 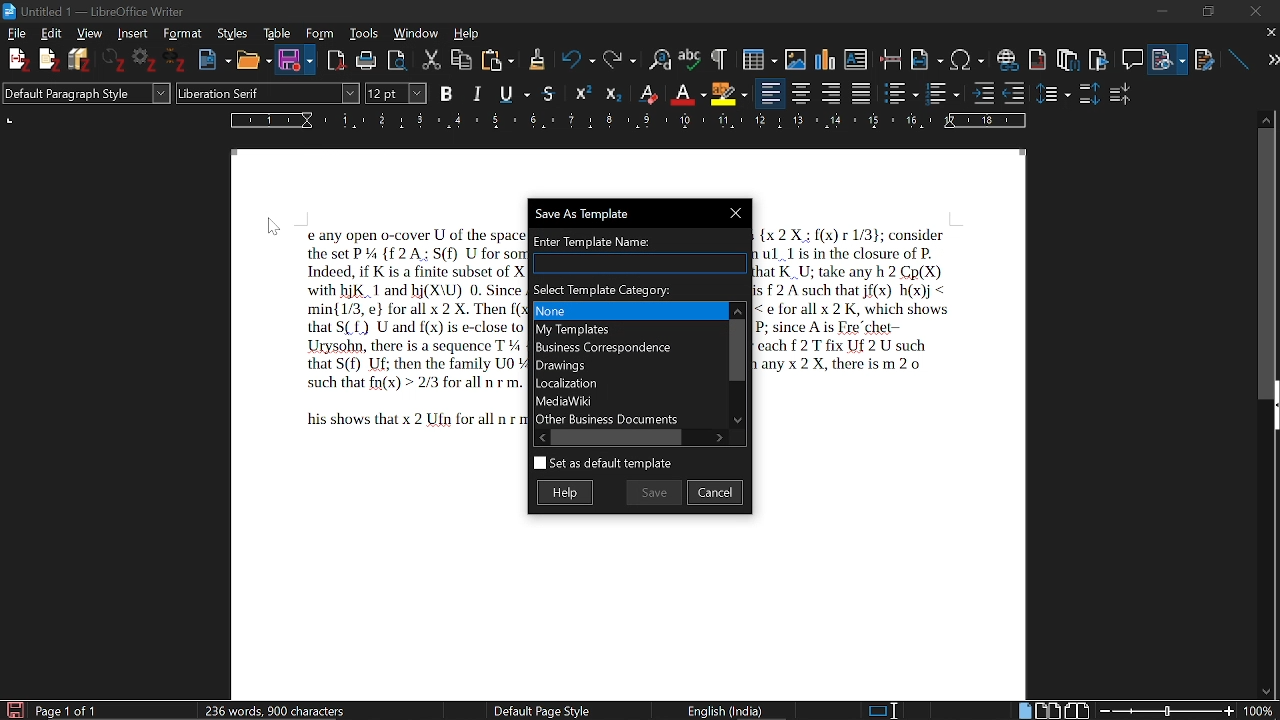 What do you see at coordinates (1067, 56) in the screenshot?
I see `Insert footnote` at bounding box center [1067, 56].